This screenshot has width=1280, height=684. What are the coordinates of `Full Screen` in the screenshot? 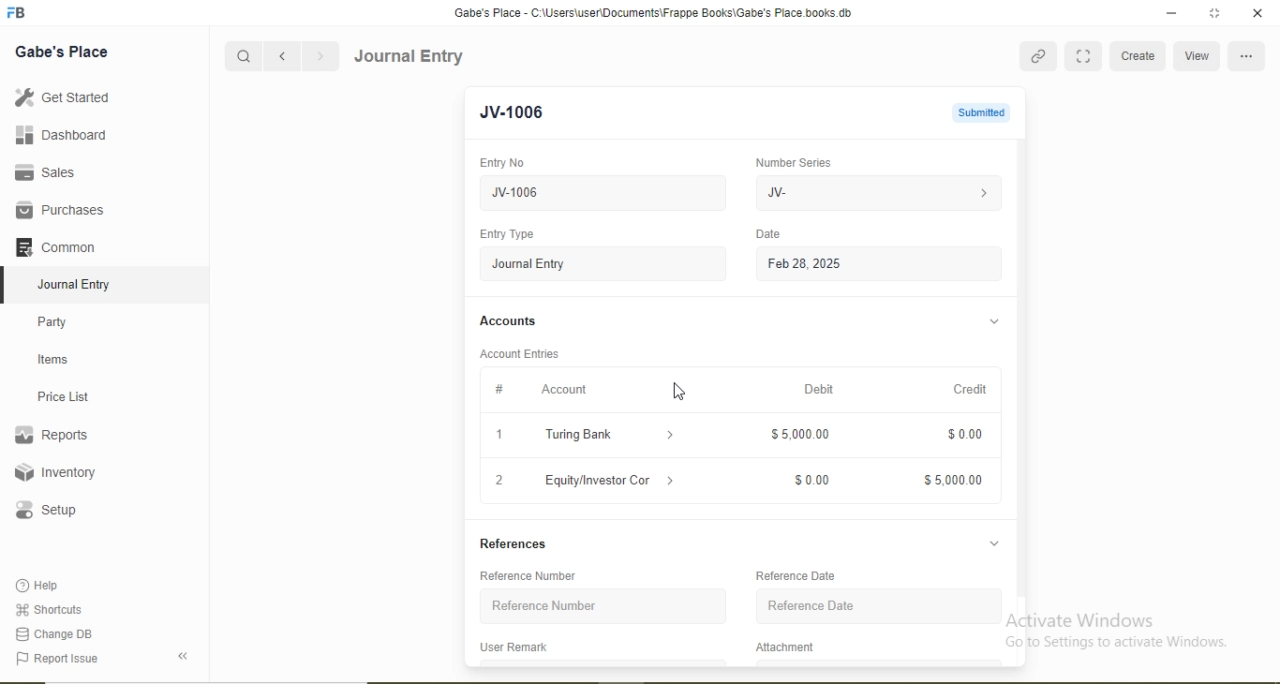 It's located at (1083, 57).